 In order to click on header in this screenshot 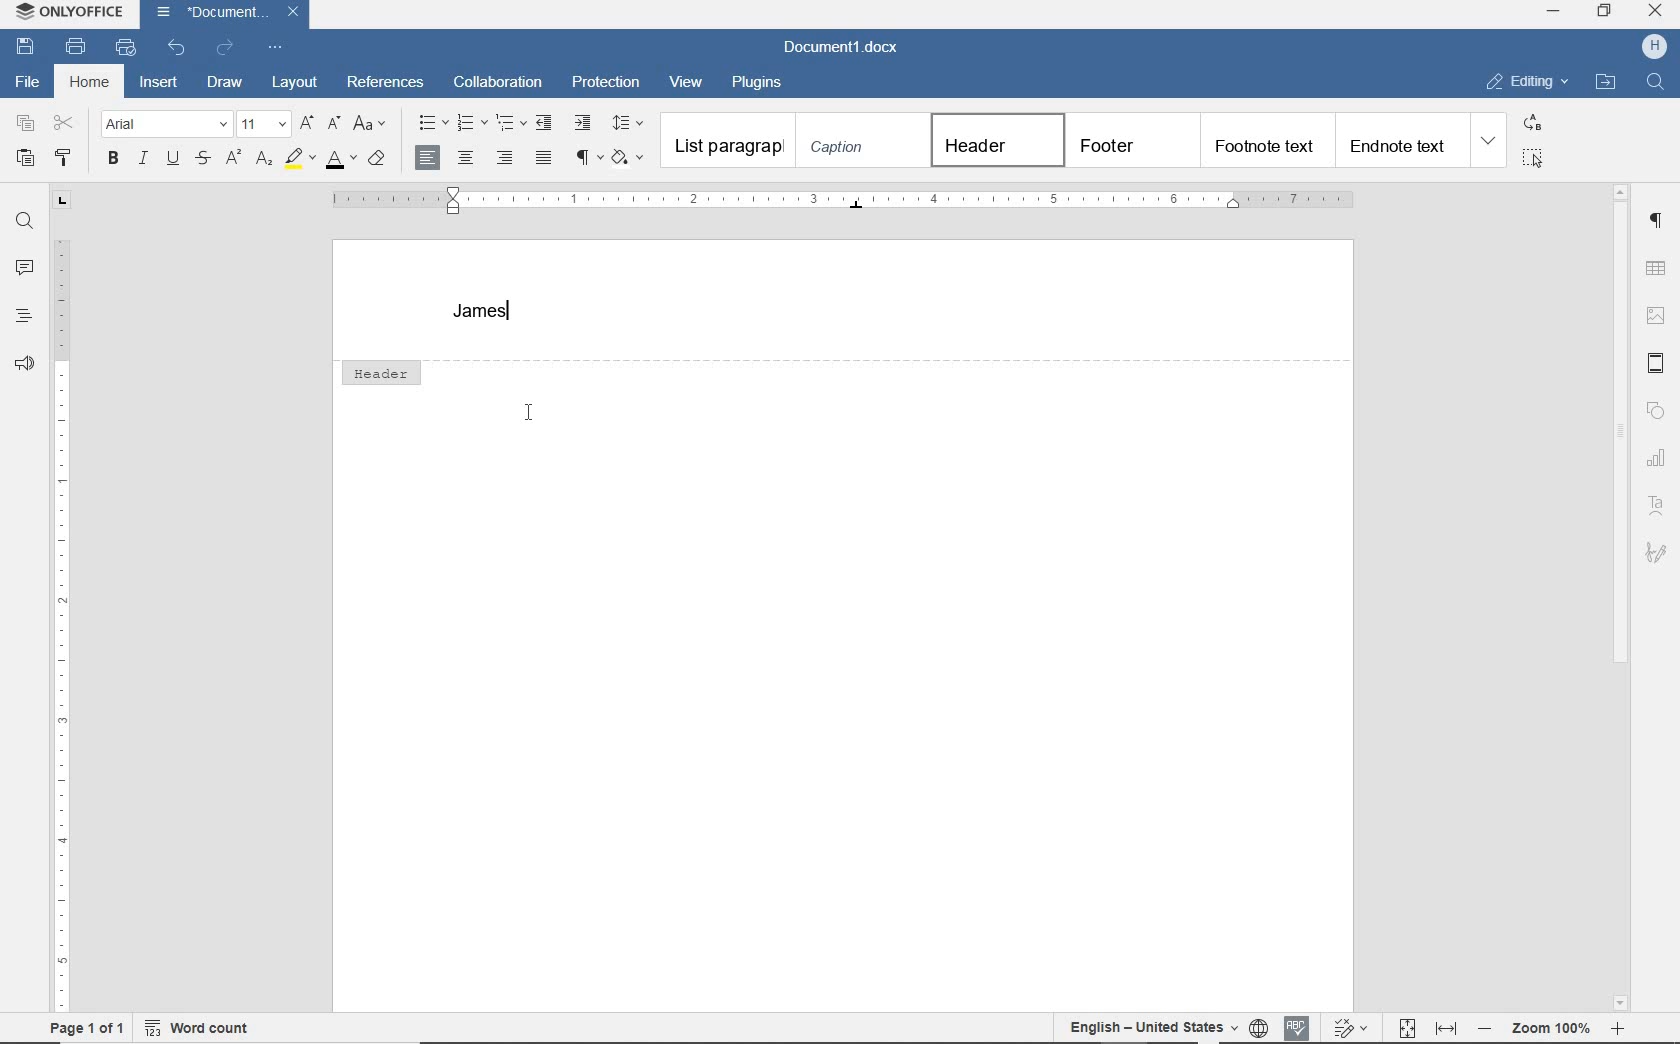, I will do `click(380, 371)`.